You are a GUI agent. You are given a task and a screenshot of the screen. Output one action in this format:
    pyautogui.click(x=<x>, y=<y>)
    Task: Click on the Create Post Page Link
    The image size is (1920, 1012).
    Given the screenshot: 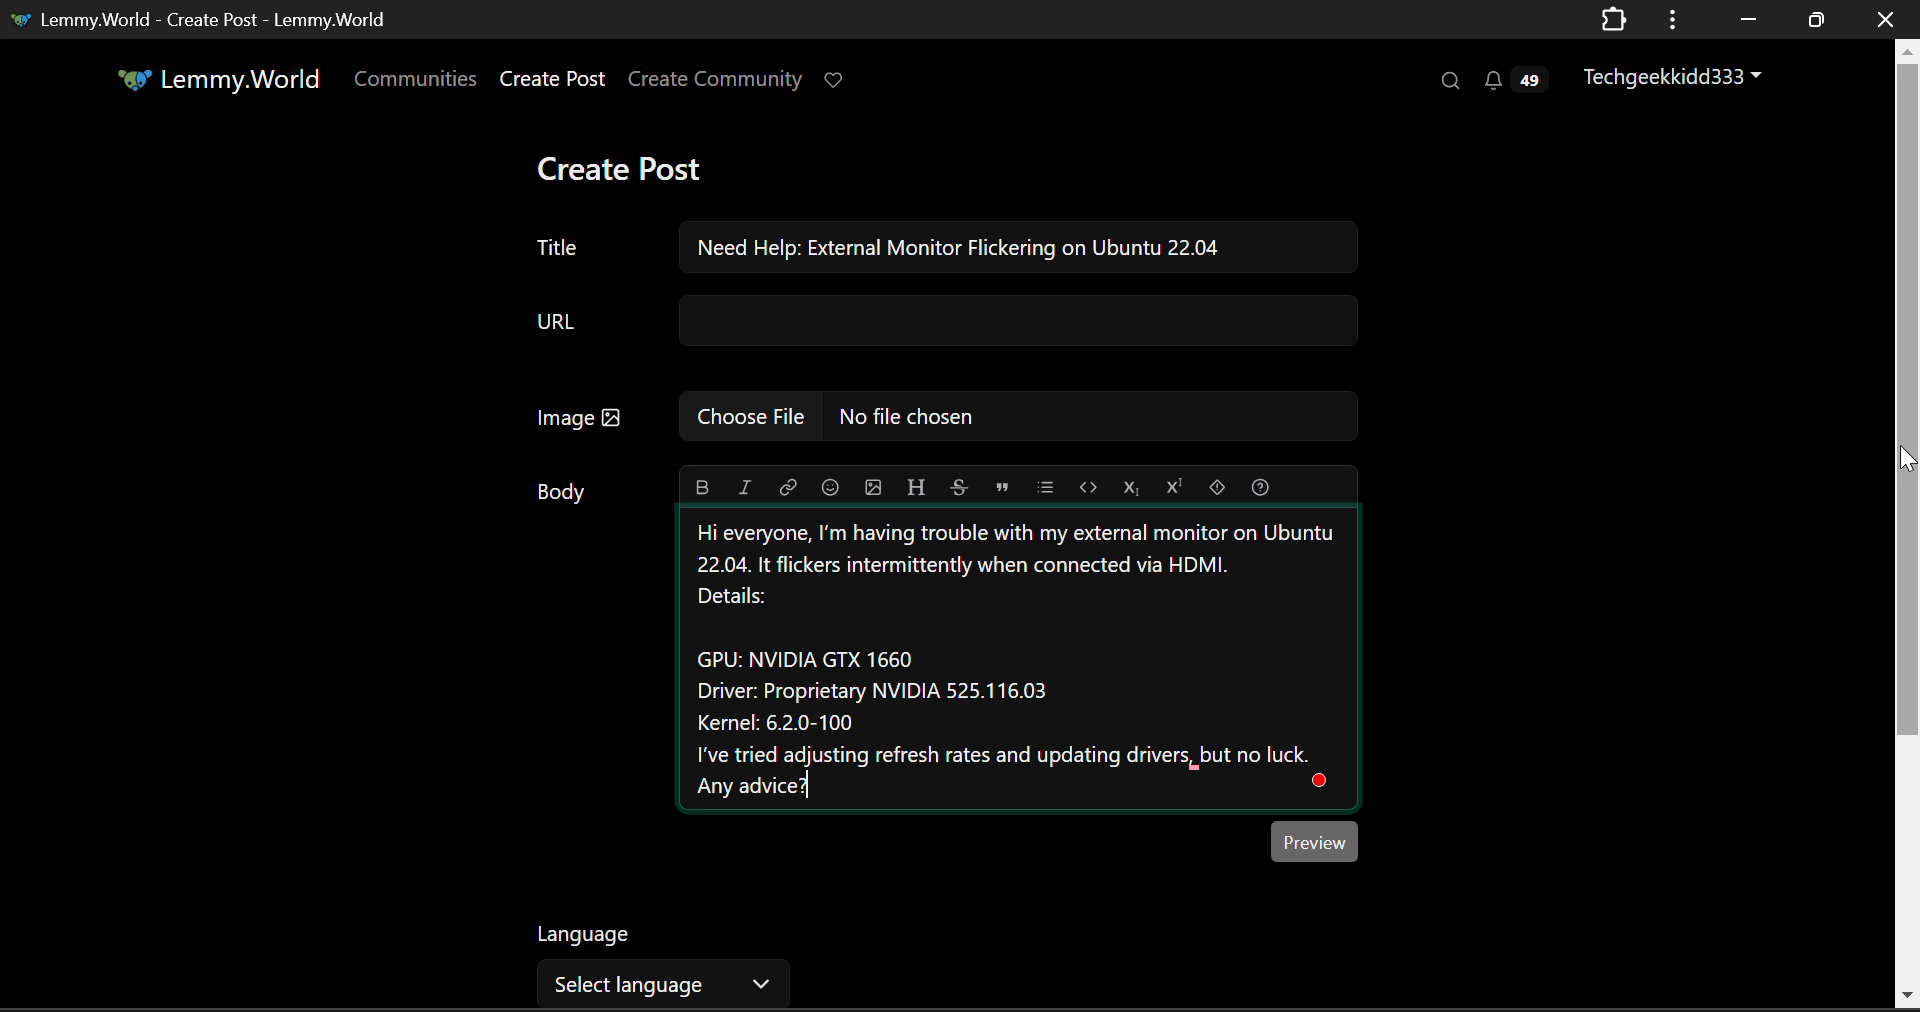 What is the action you would take?
    pyautogui.click(x=553, y=77)
    